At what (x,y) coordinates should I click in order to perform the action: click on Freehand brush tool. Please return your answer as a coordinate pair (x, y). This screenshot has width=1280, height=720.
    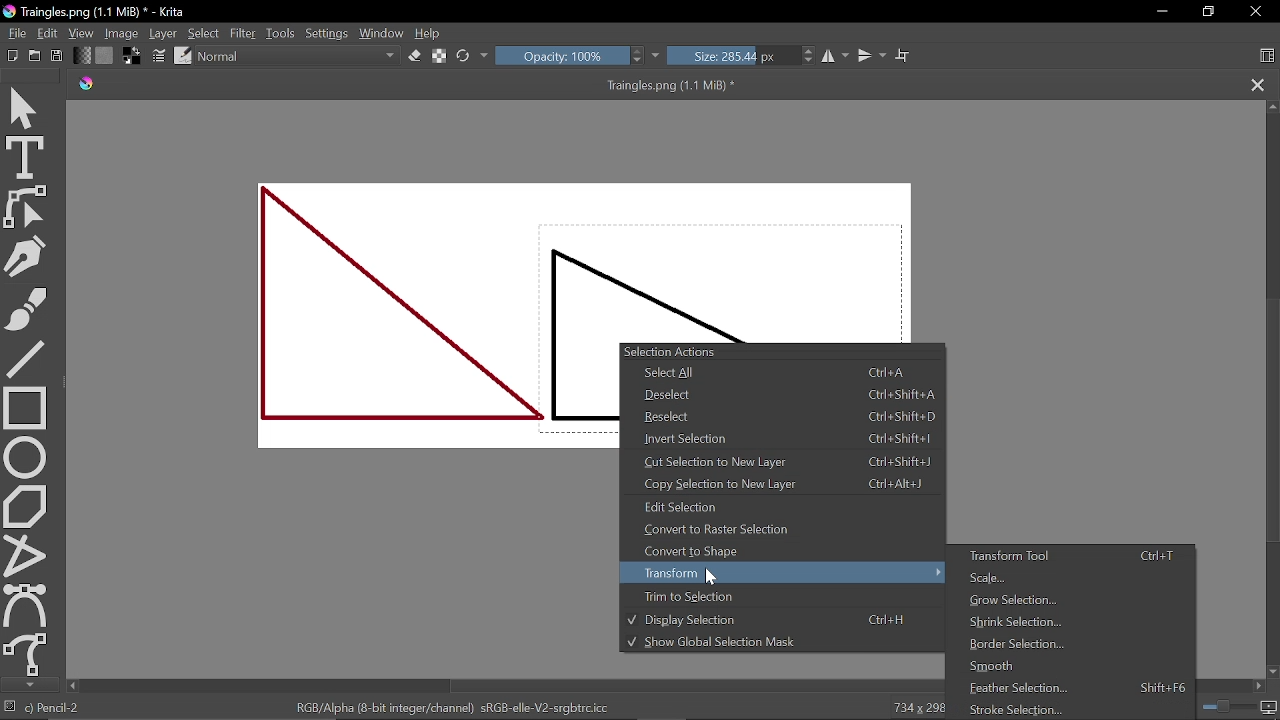
    Looking at the image, I should click on (26, 305).